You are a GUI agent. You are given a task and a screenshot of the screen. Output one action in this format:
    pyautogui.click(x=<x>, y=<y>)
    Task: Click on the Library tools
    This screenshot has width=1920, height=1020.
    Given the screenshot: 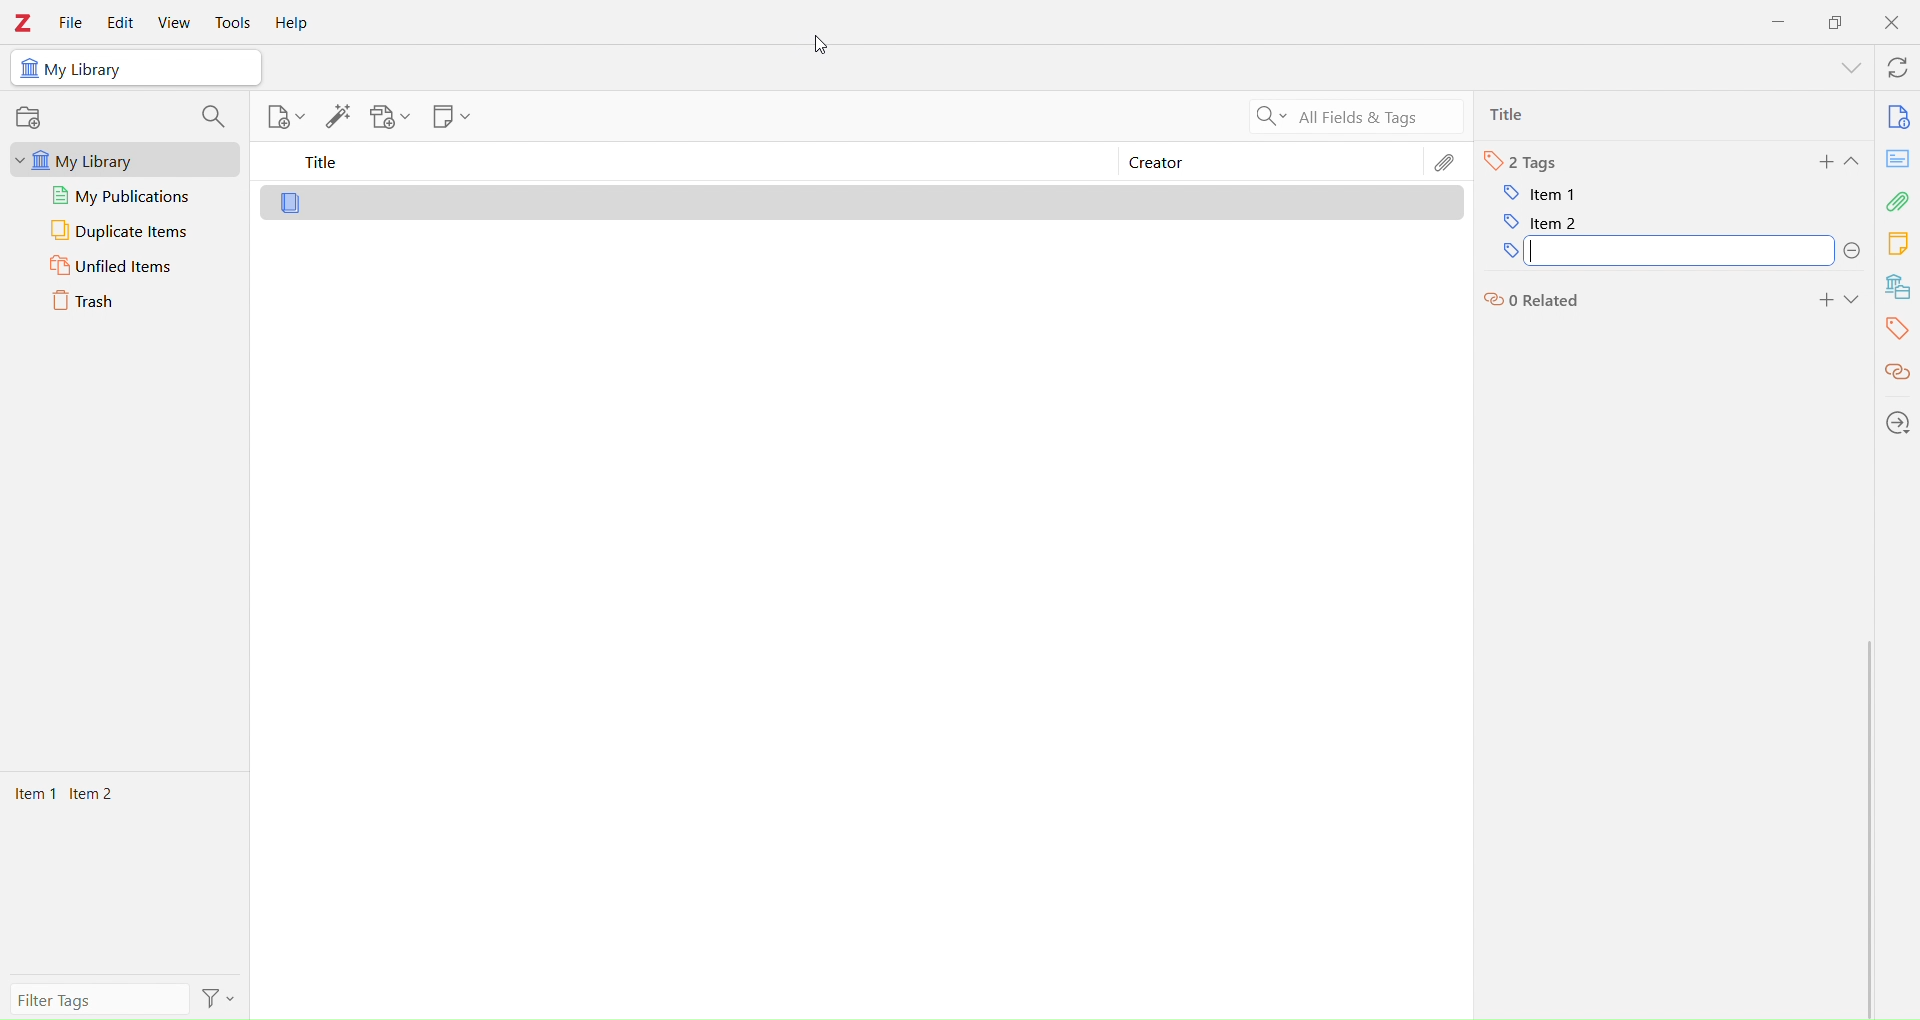 What is the action you would take?
    pyautogui.click(x=361, y=118)
    